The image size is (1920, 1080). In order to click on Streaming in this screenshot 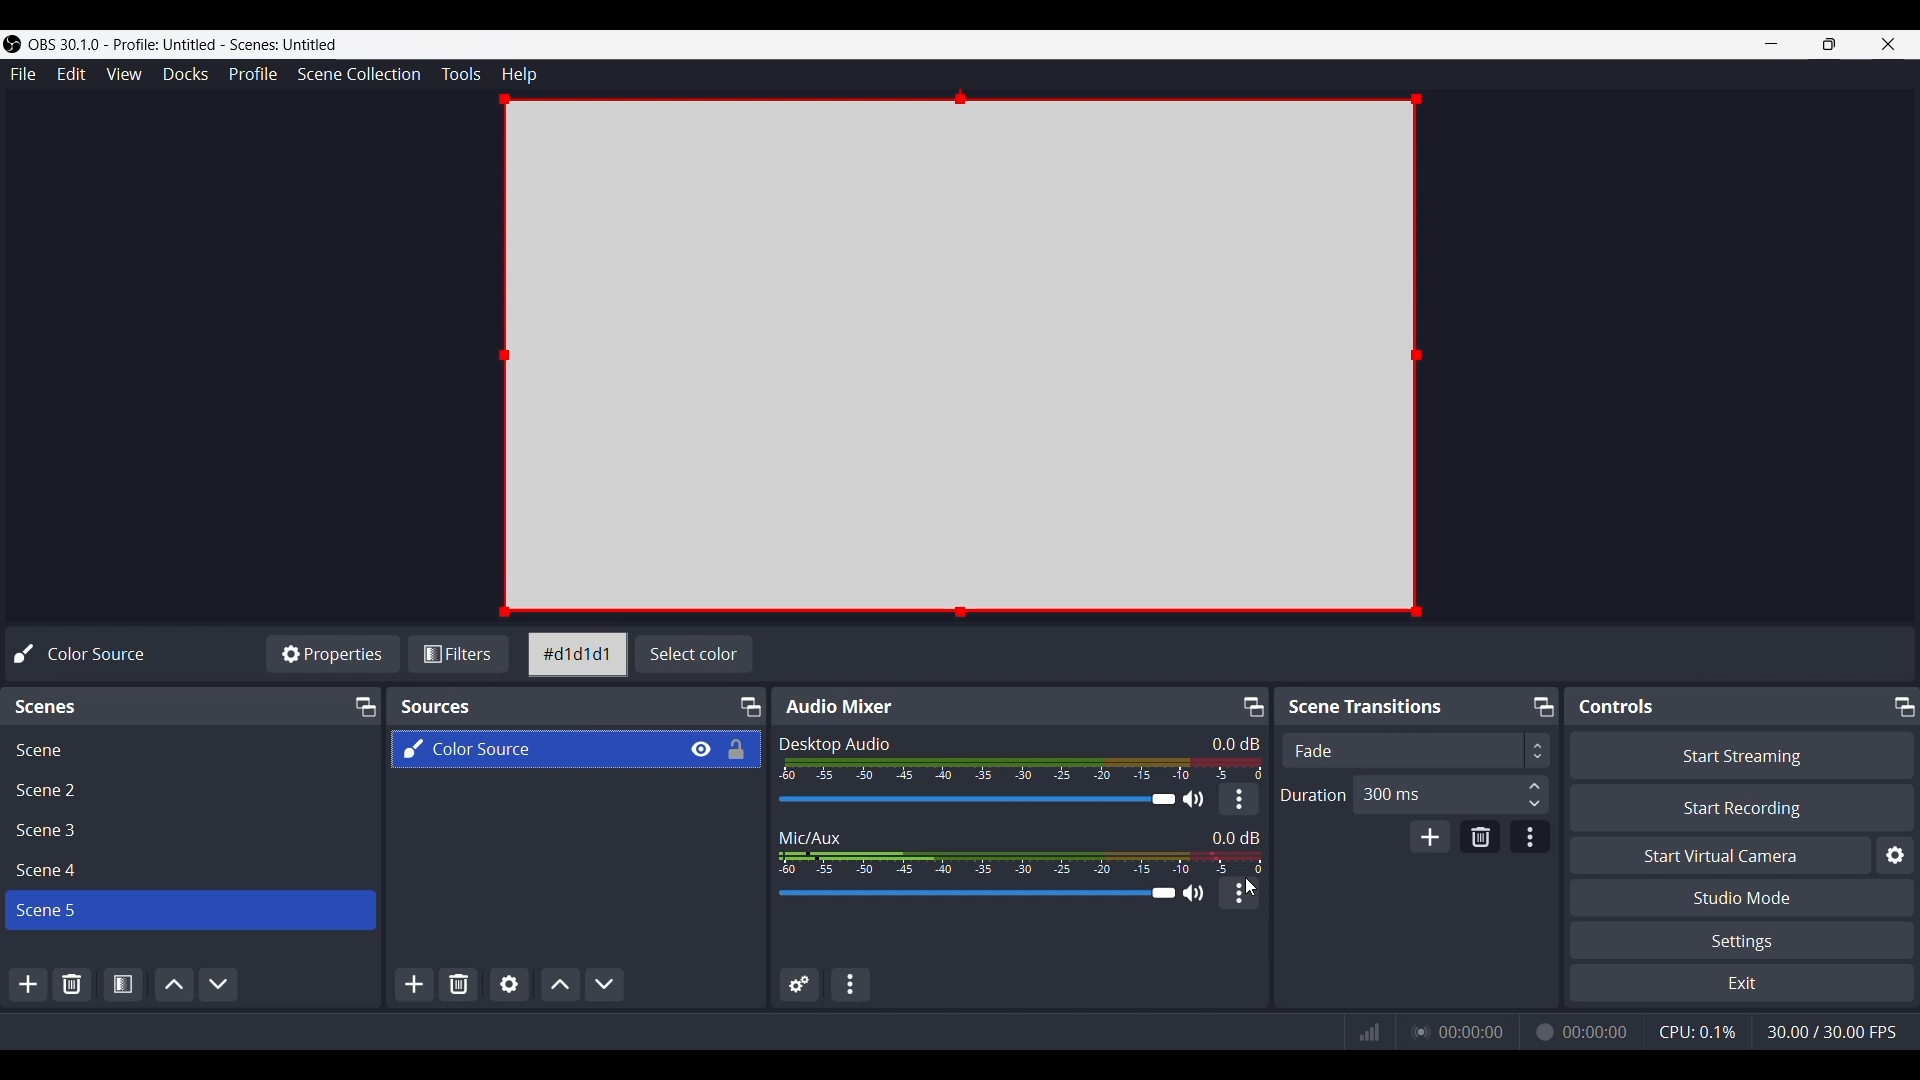, I will do `click(1417, 1032)`.